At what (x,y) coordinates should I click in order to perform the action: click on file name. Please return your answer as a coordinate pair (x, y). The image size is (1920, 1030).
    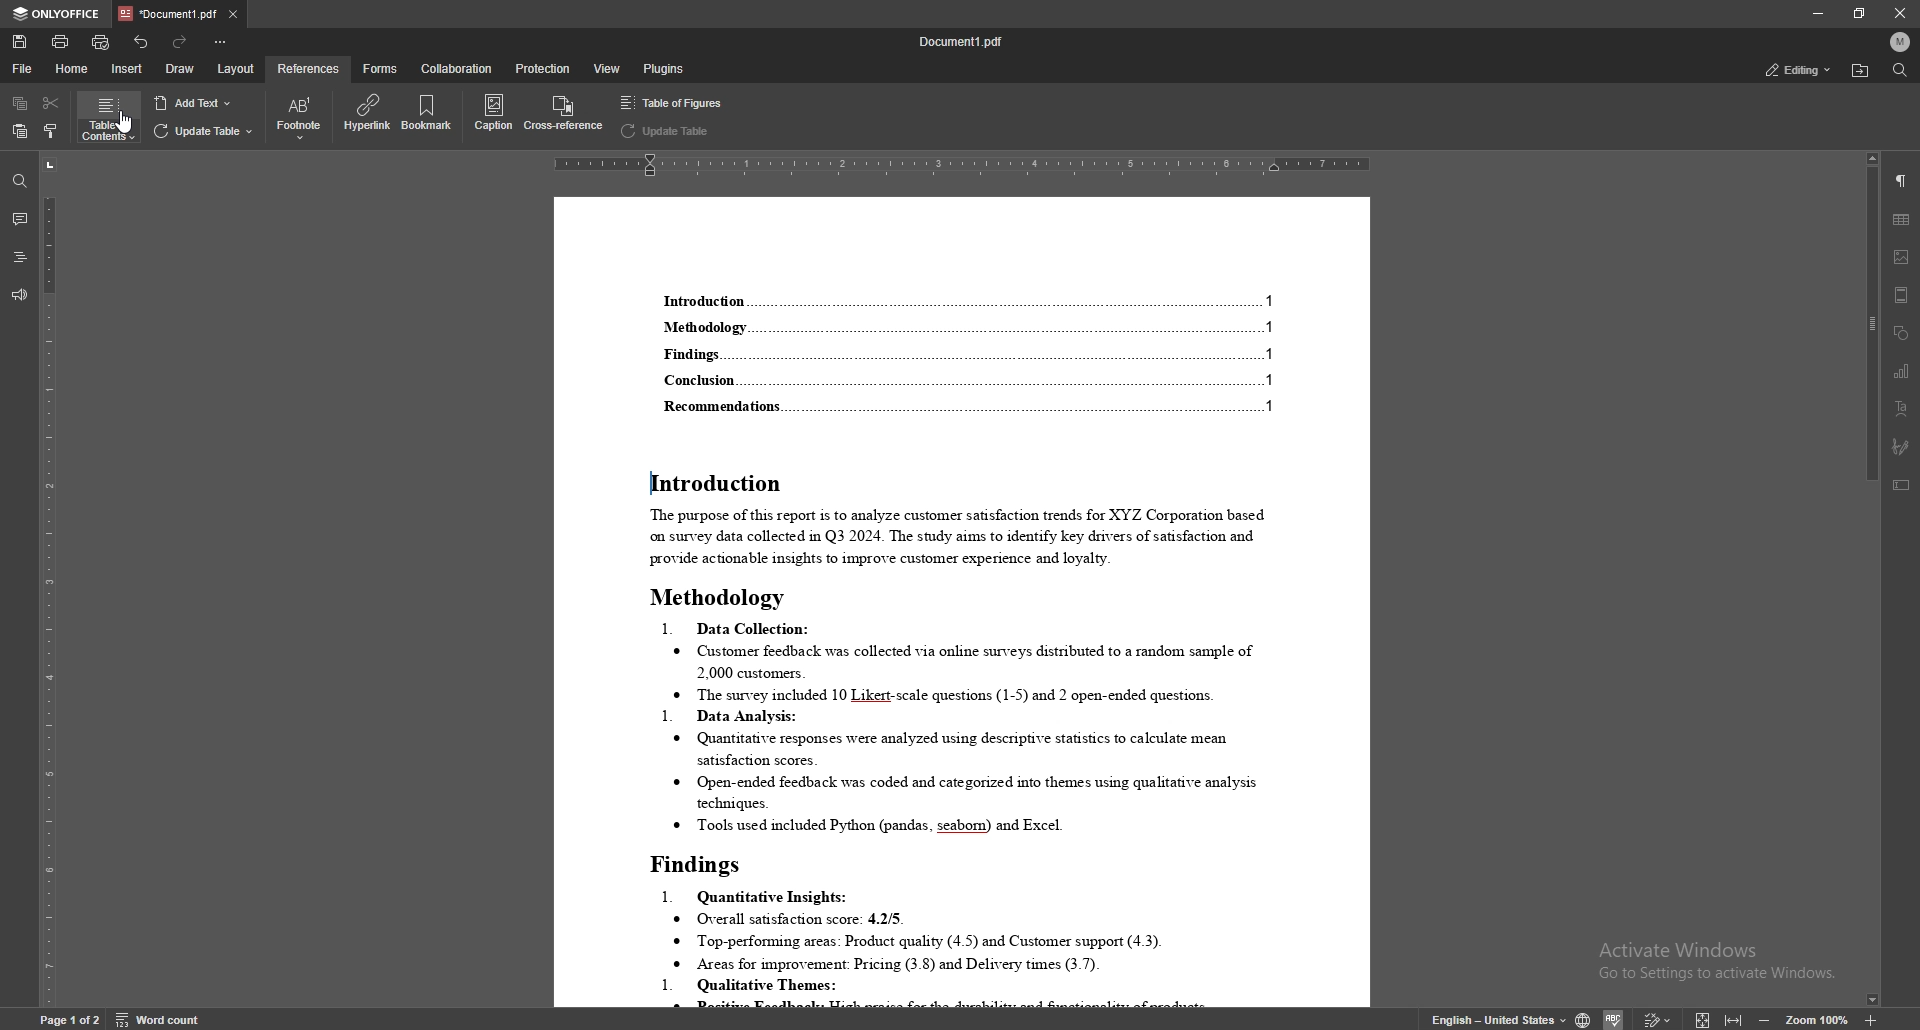
    Looking at the image, I should click on (963, 41).